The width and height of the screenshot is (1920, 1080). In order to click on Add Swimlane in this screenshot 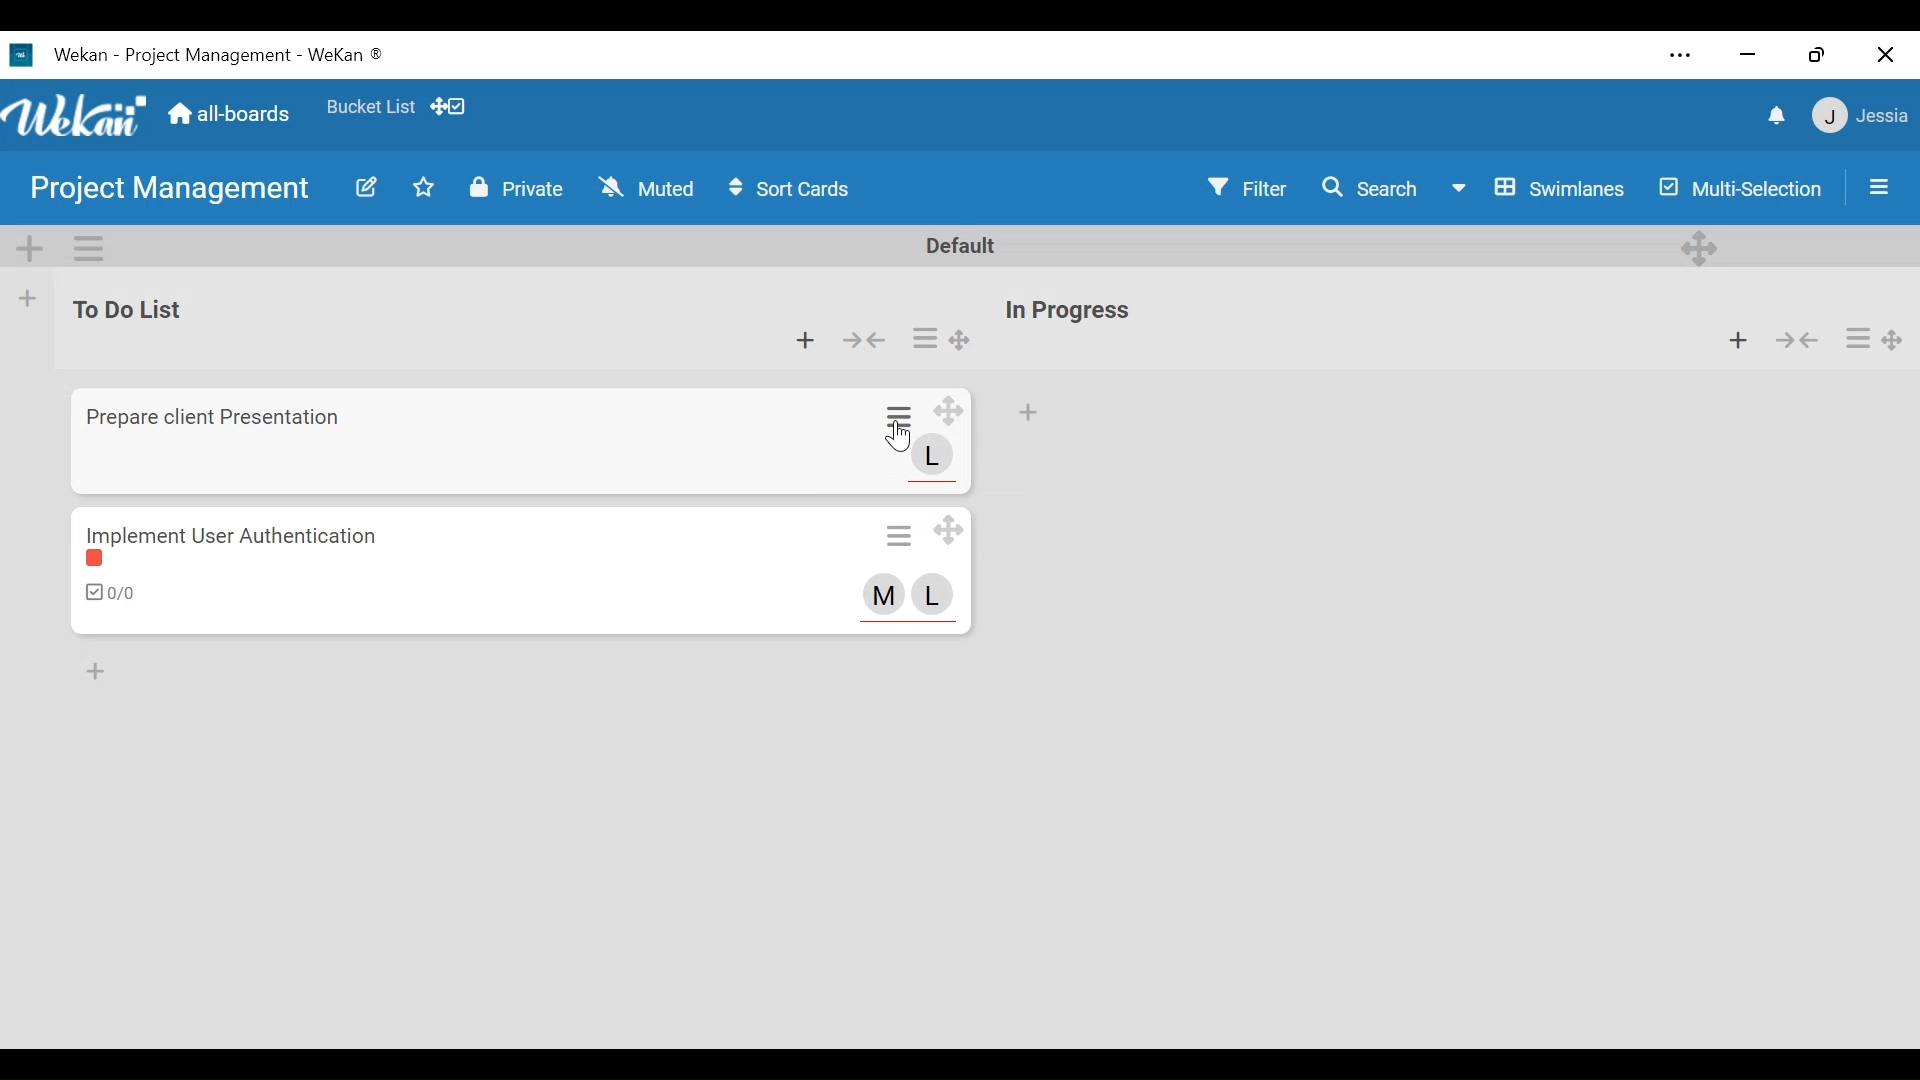, I will do `click(33, 250)`.